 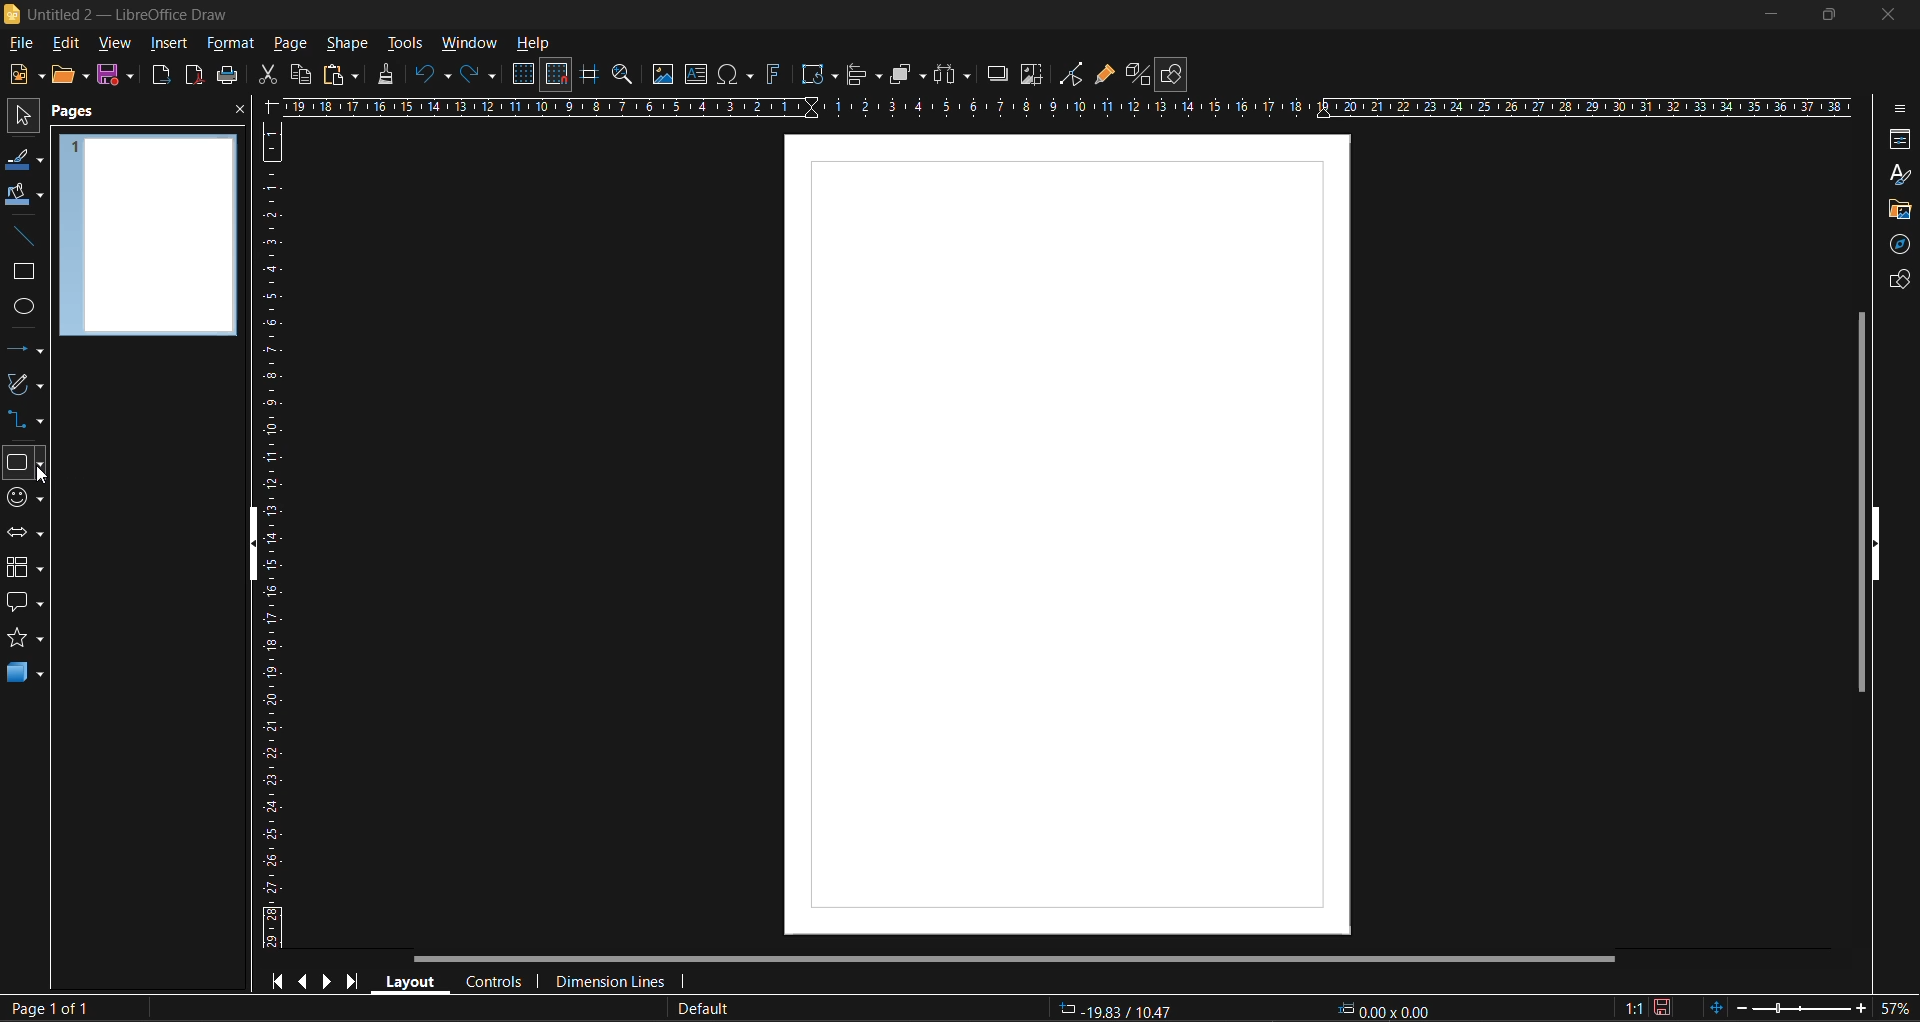 I want to click on click to save, so click(x=1665, y=1008).